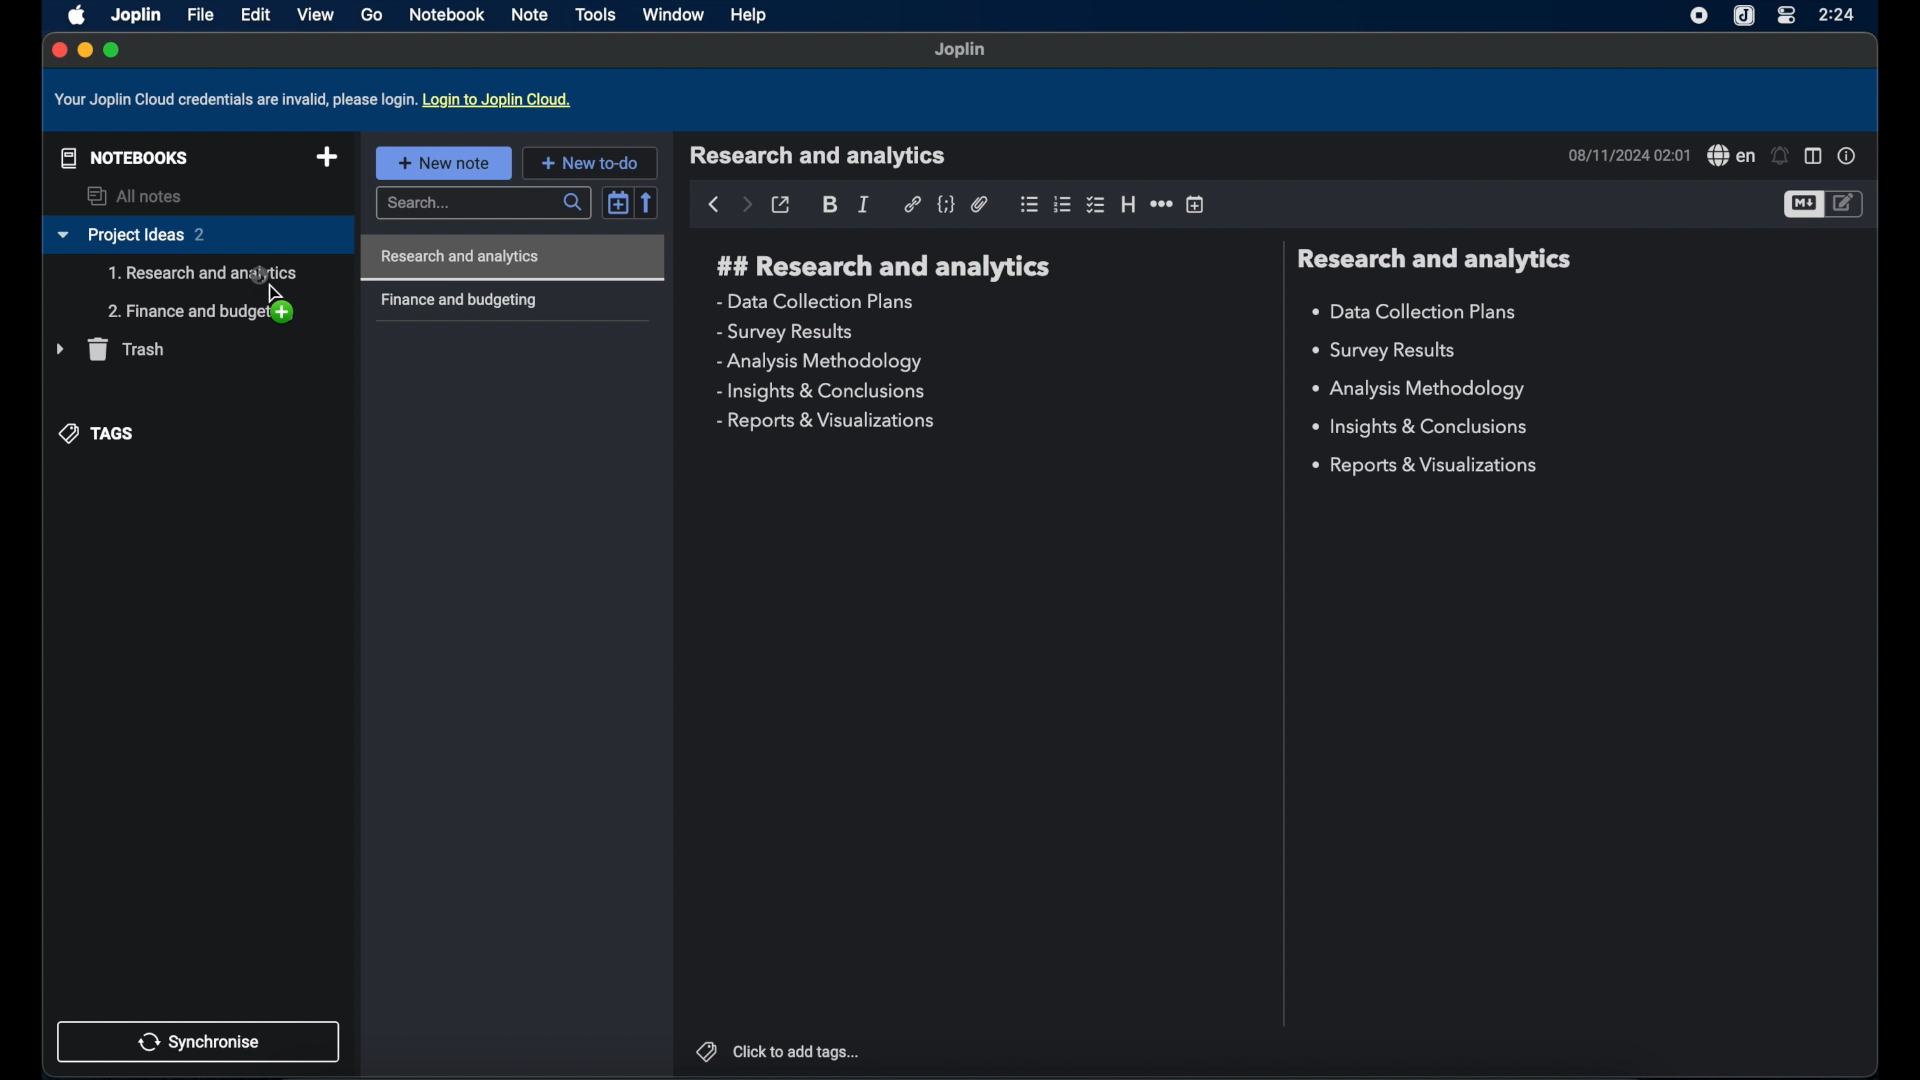  Describe the element at coordinates (57, 49) in the screenshot. I see `close` at that location.